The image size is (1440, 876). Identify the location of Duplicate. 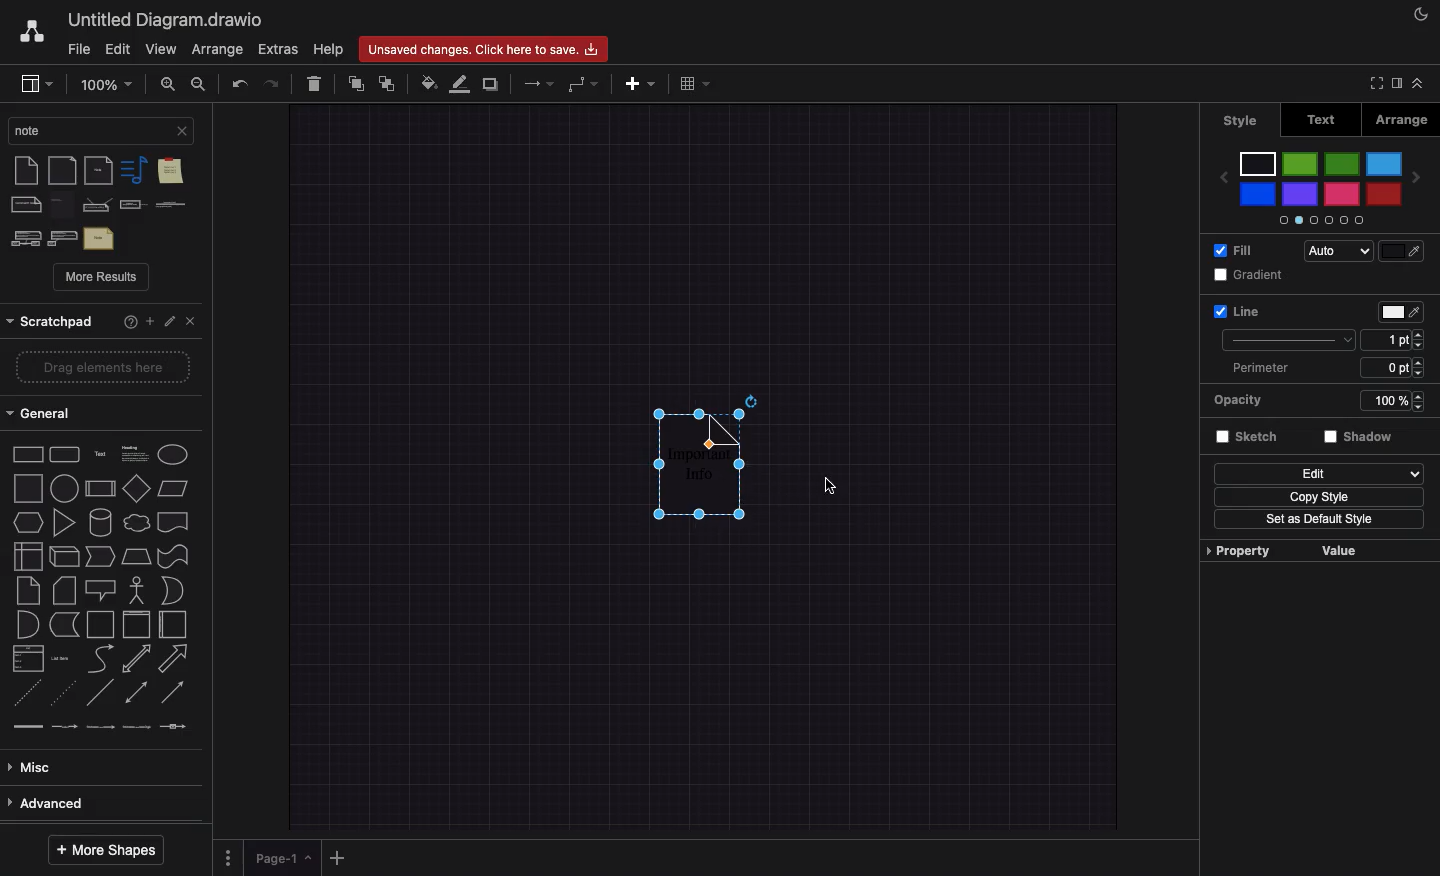
(490, 84).